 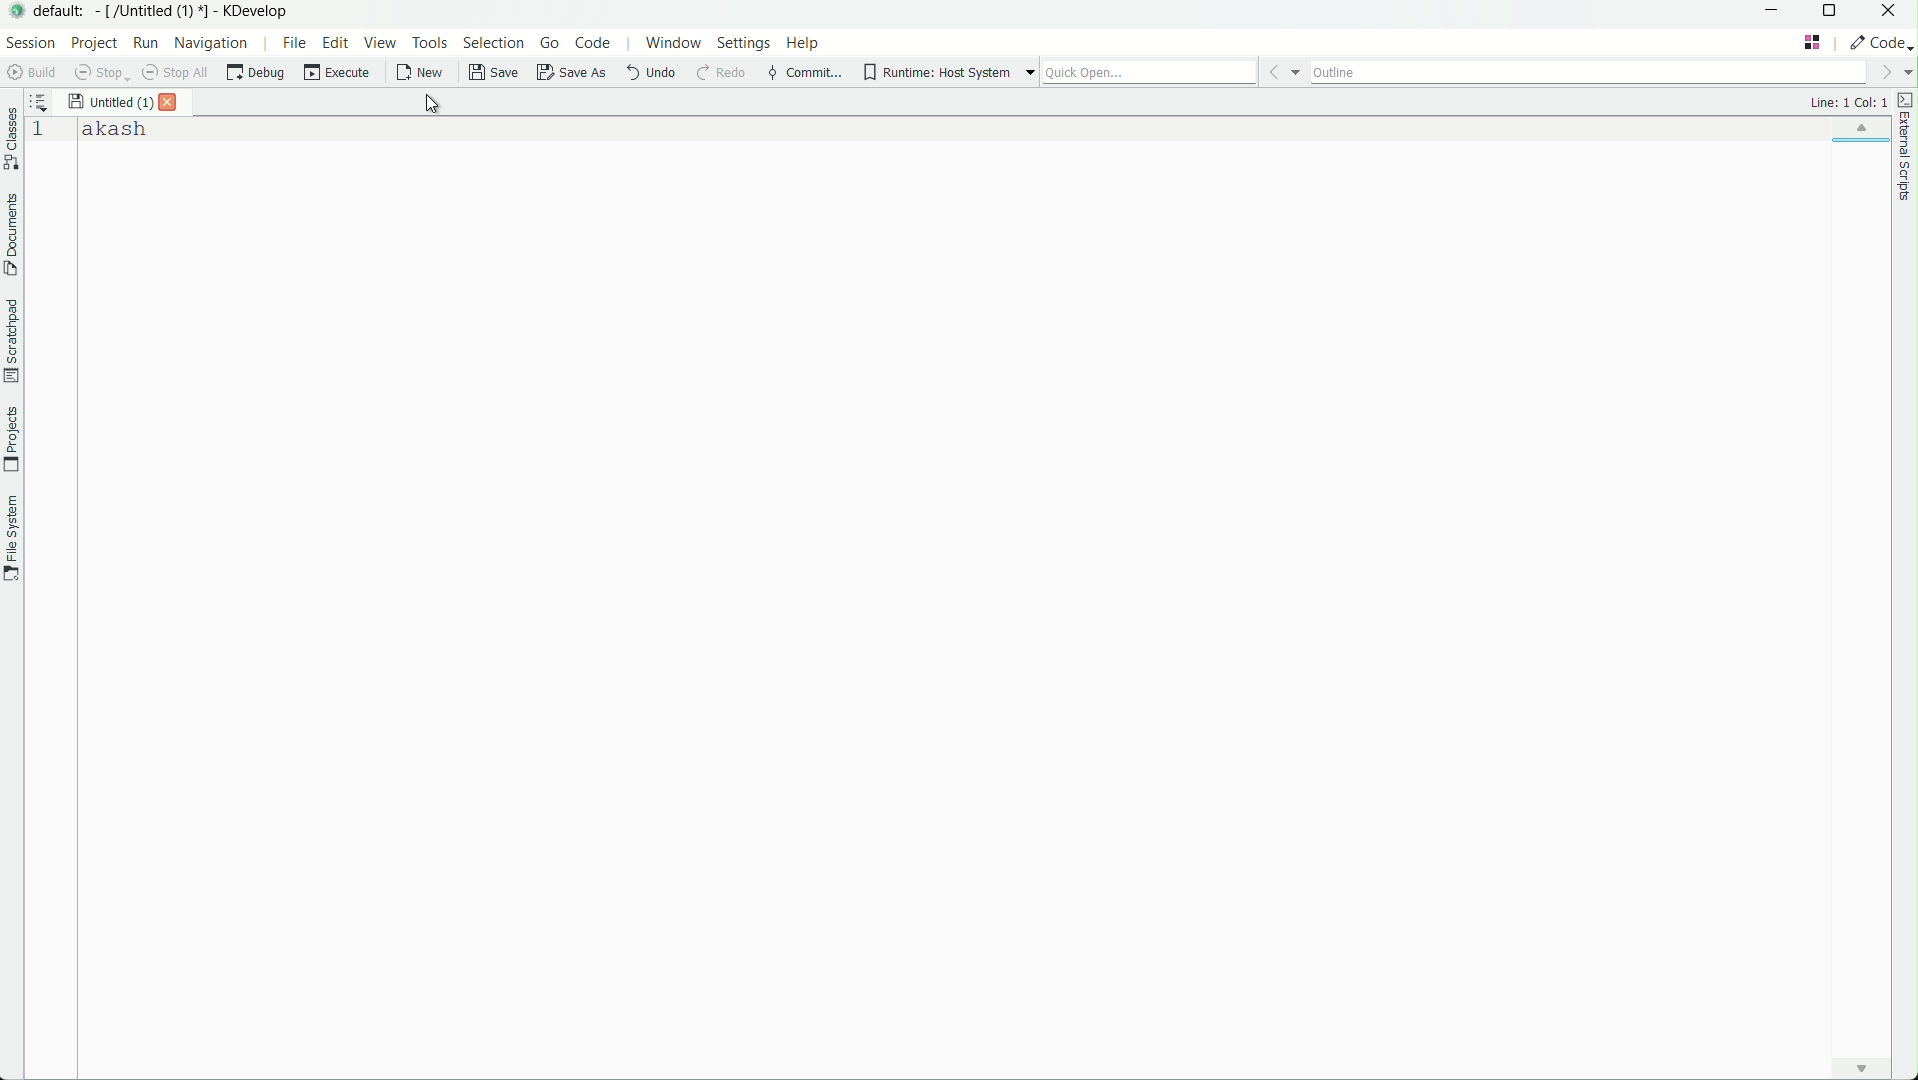 What do you see at coordinates (550, 43) in the screenshot?
I see `go` at bounding box center [550, 43].